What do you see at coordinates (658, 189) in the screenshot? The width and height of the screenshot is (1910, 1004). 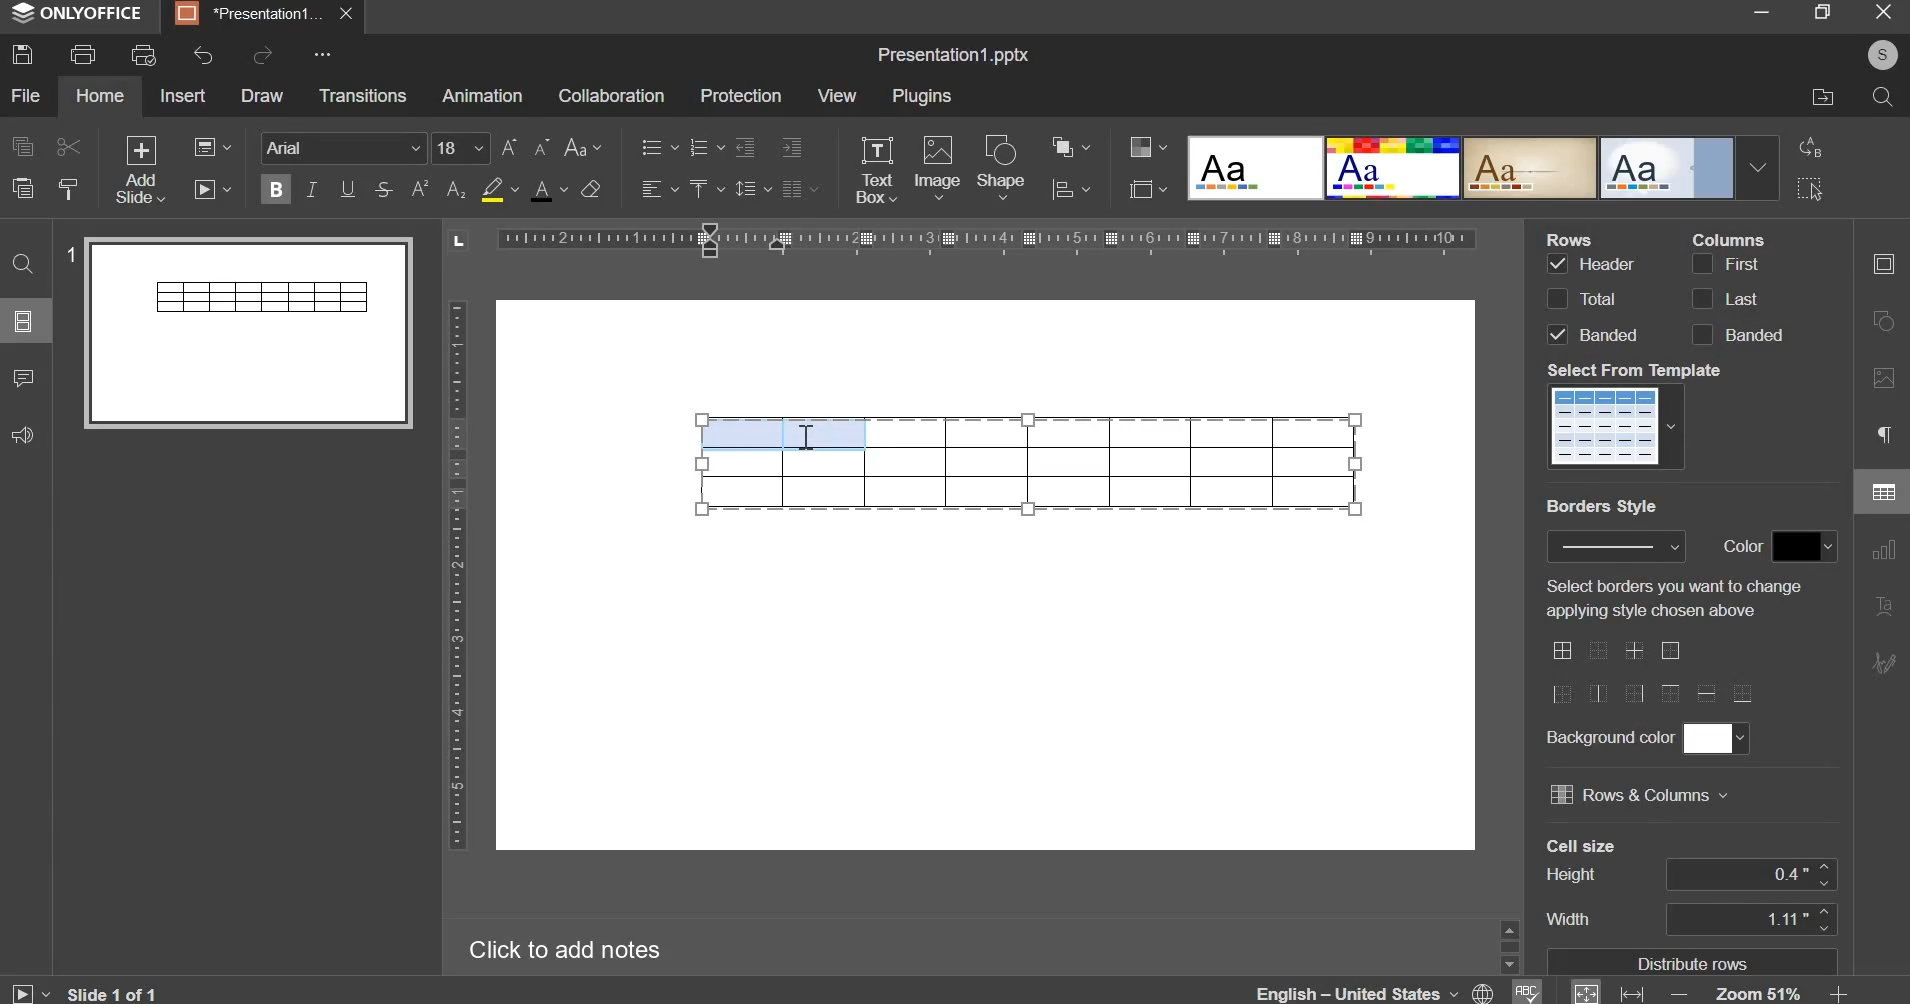 I see `horizontal alignment` at bounding box center [658, 189].